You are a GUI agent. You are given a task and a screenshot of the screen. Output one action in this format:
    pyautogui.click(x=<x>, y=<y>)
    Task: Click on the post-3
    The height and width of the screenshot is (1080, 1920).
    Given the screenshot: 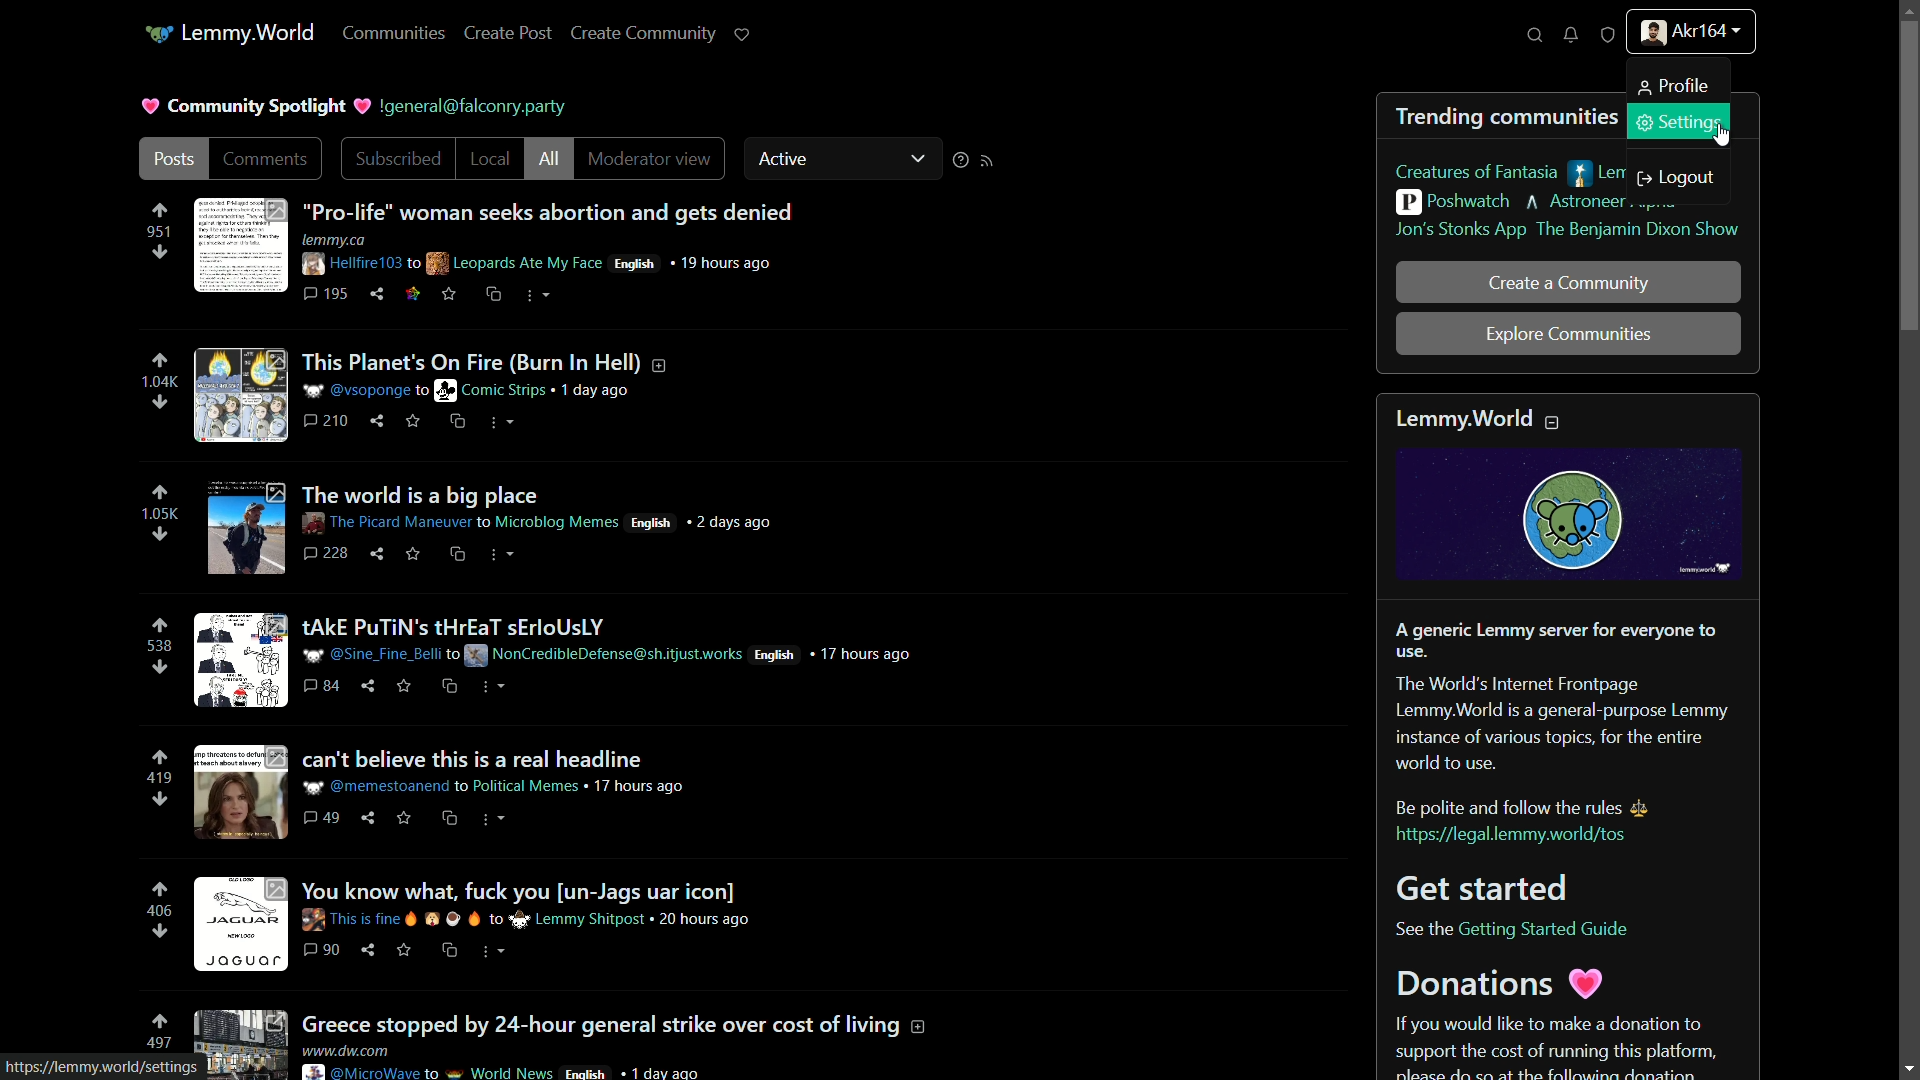 What is the action you would take?
    pyautogui.click(x=491, y=525)
    